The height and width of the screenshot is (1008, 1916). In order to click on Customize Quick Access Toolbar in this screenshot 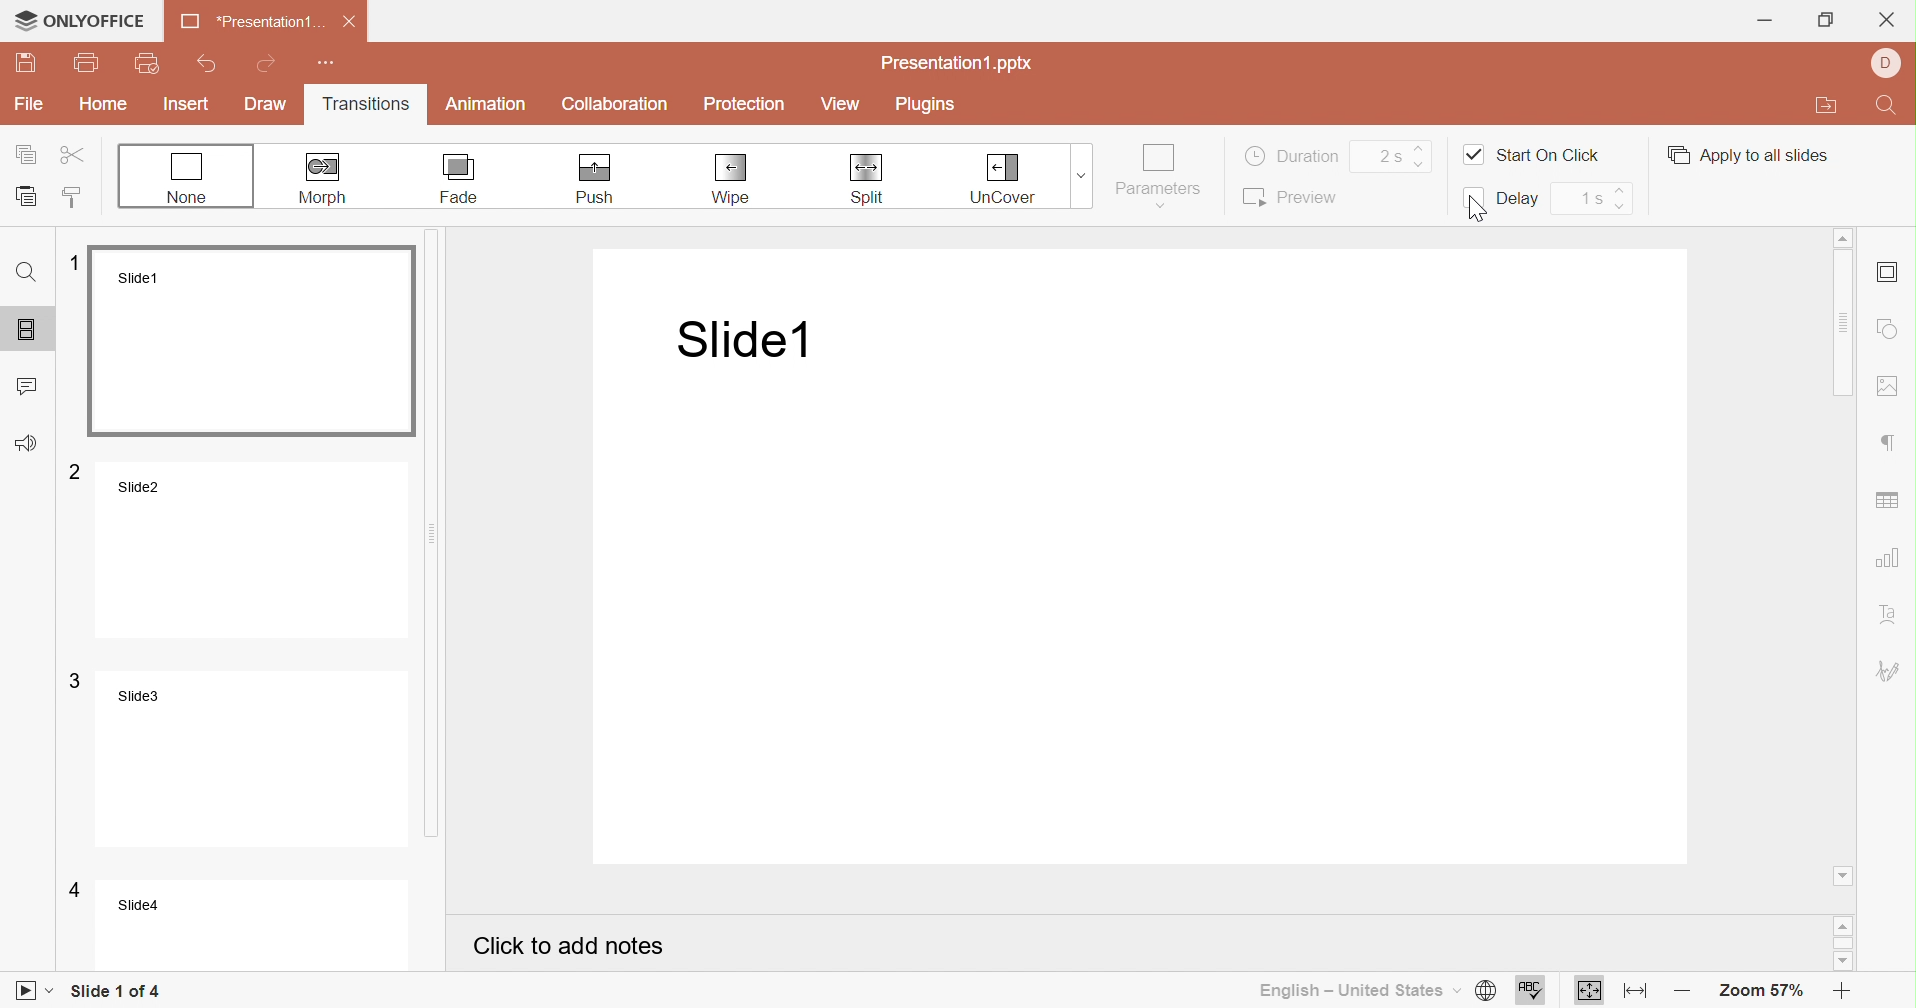, I will do `click(327, 62)`.